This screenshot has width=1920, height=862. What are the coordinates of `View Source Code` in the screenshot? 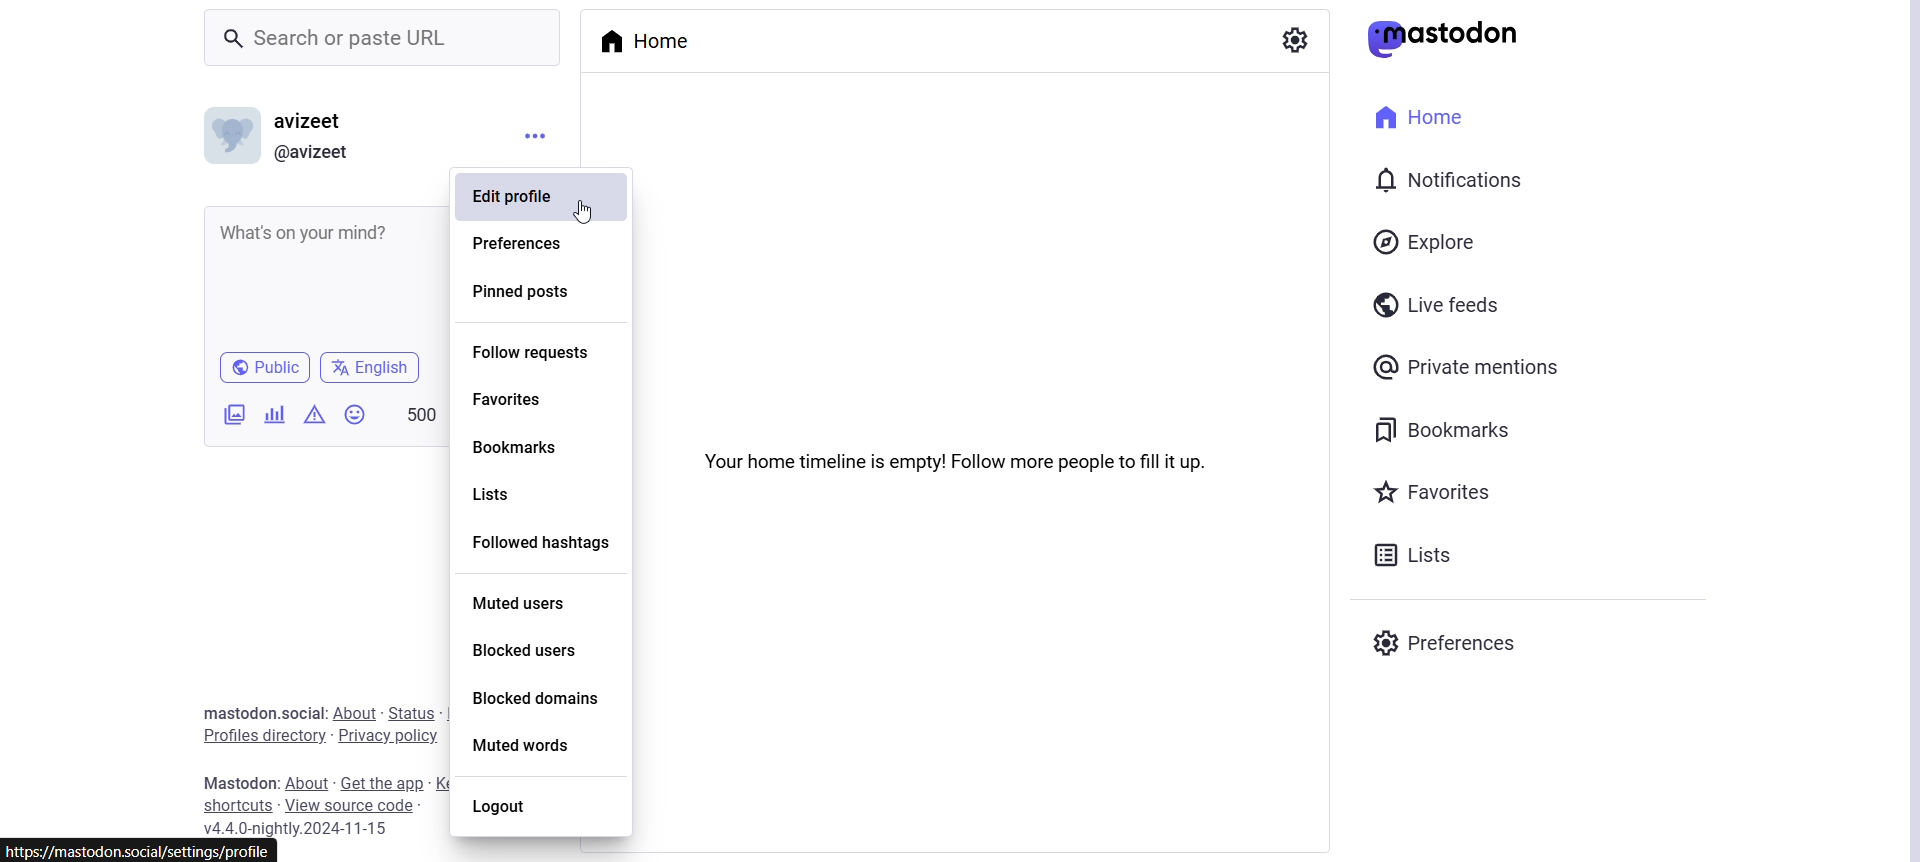 It's located at (360, 807).